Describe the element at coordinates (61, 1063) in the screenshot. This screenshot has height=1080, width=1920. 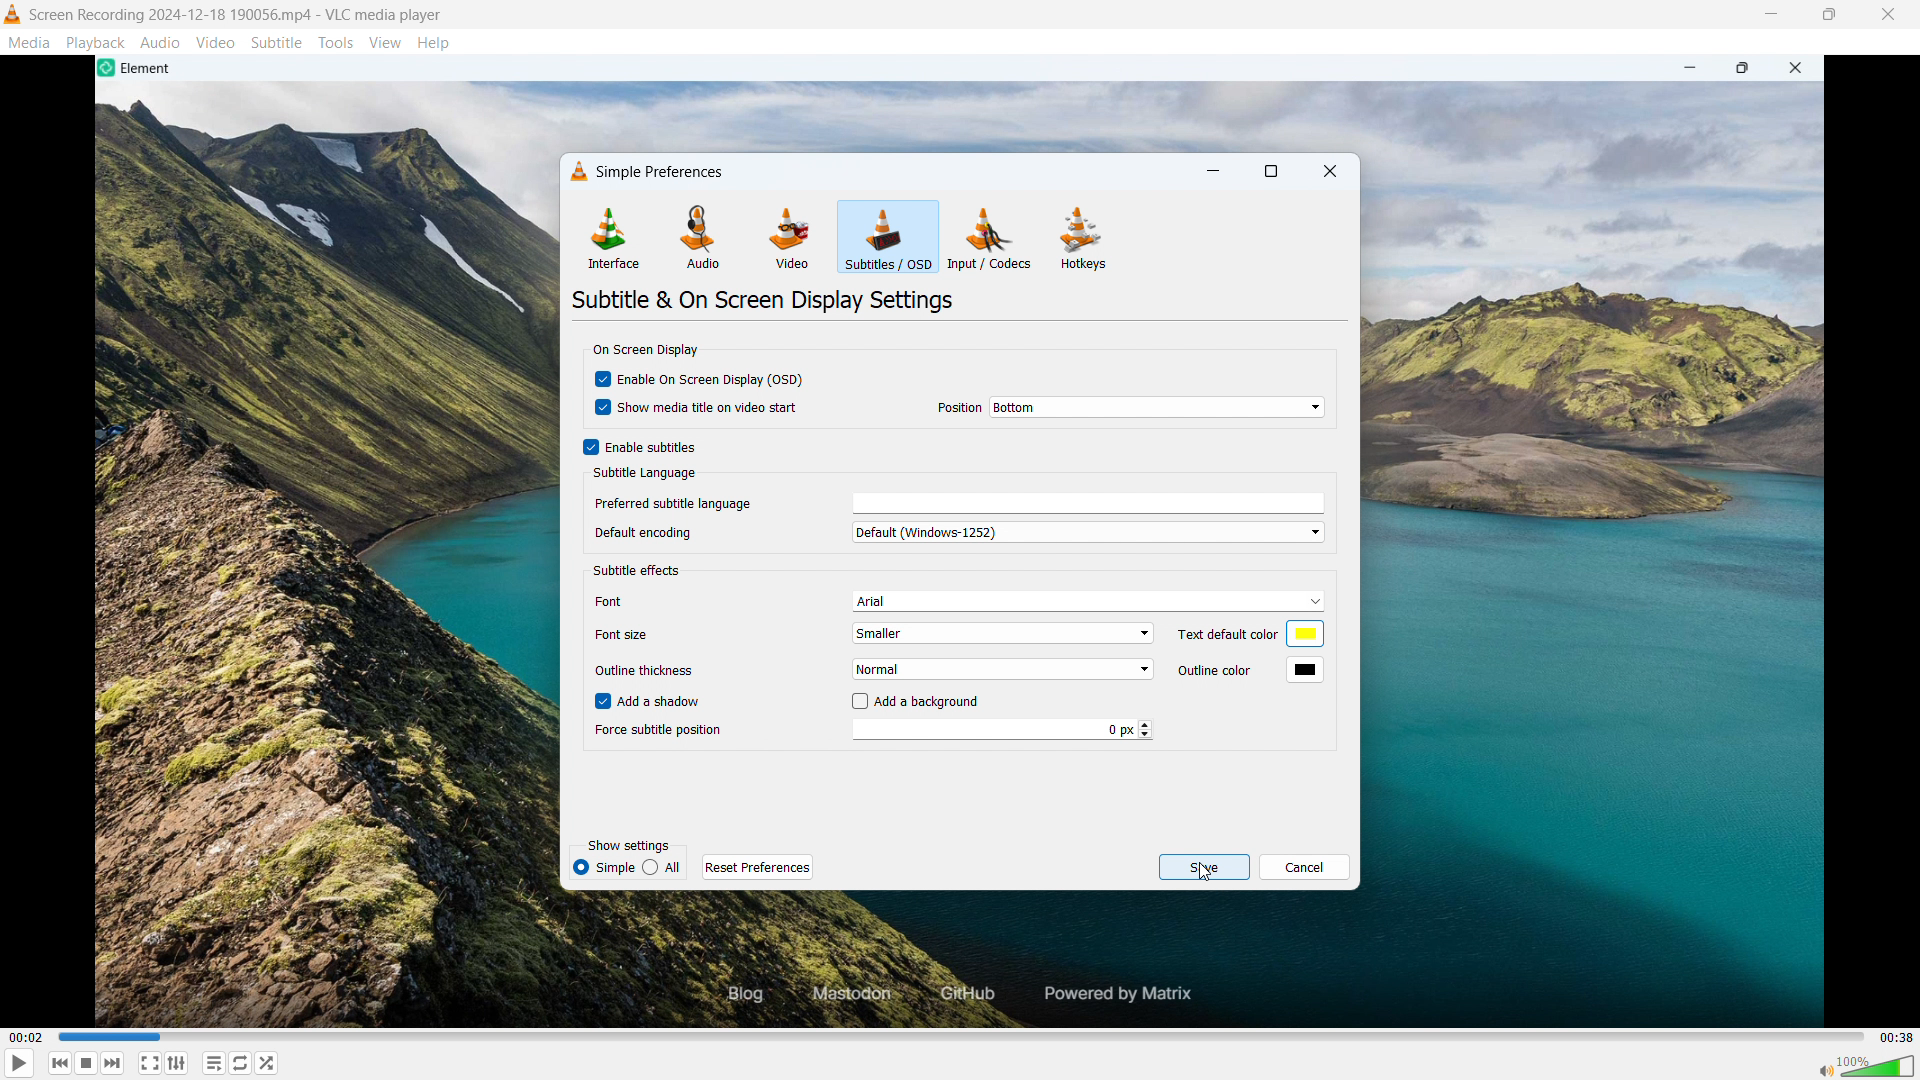
I see `Stop playing ` at that location.